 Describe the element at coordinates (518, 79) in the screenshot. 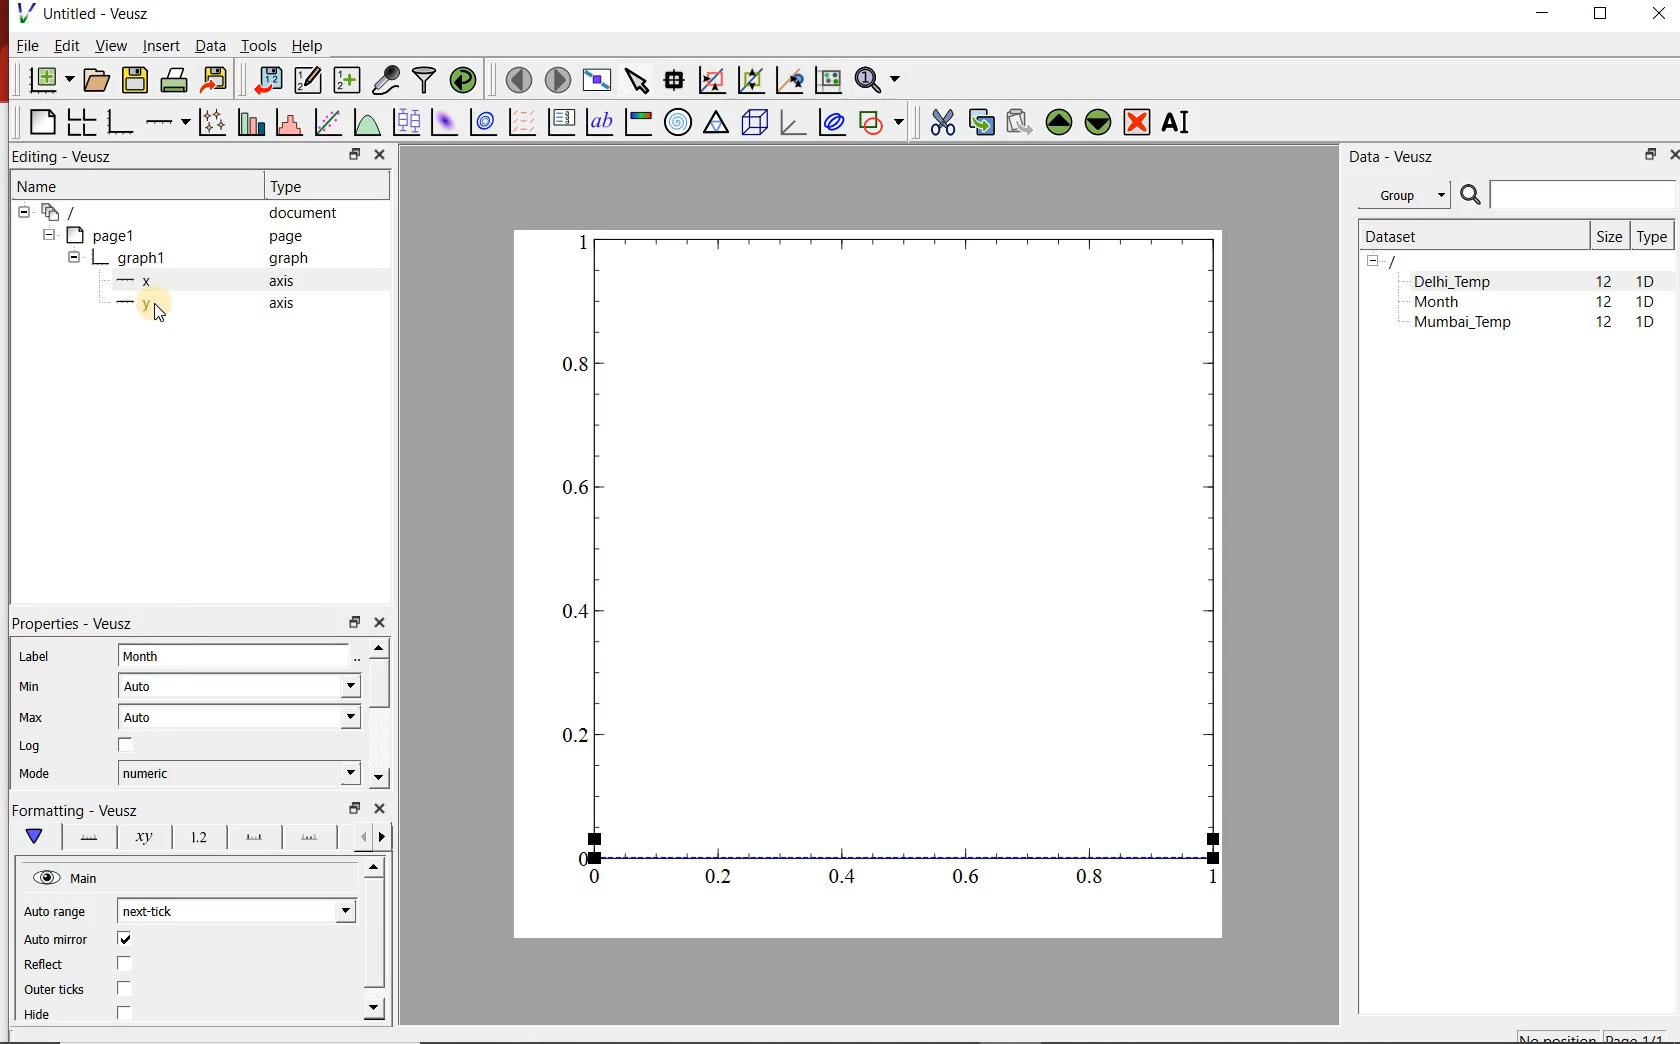

I see `move to the previous page` at that location.